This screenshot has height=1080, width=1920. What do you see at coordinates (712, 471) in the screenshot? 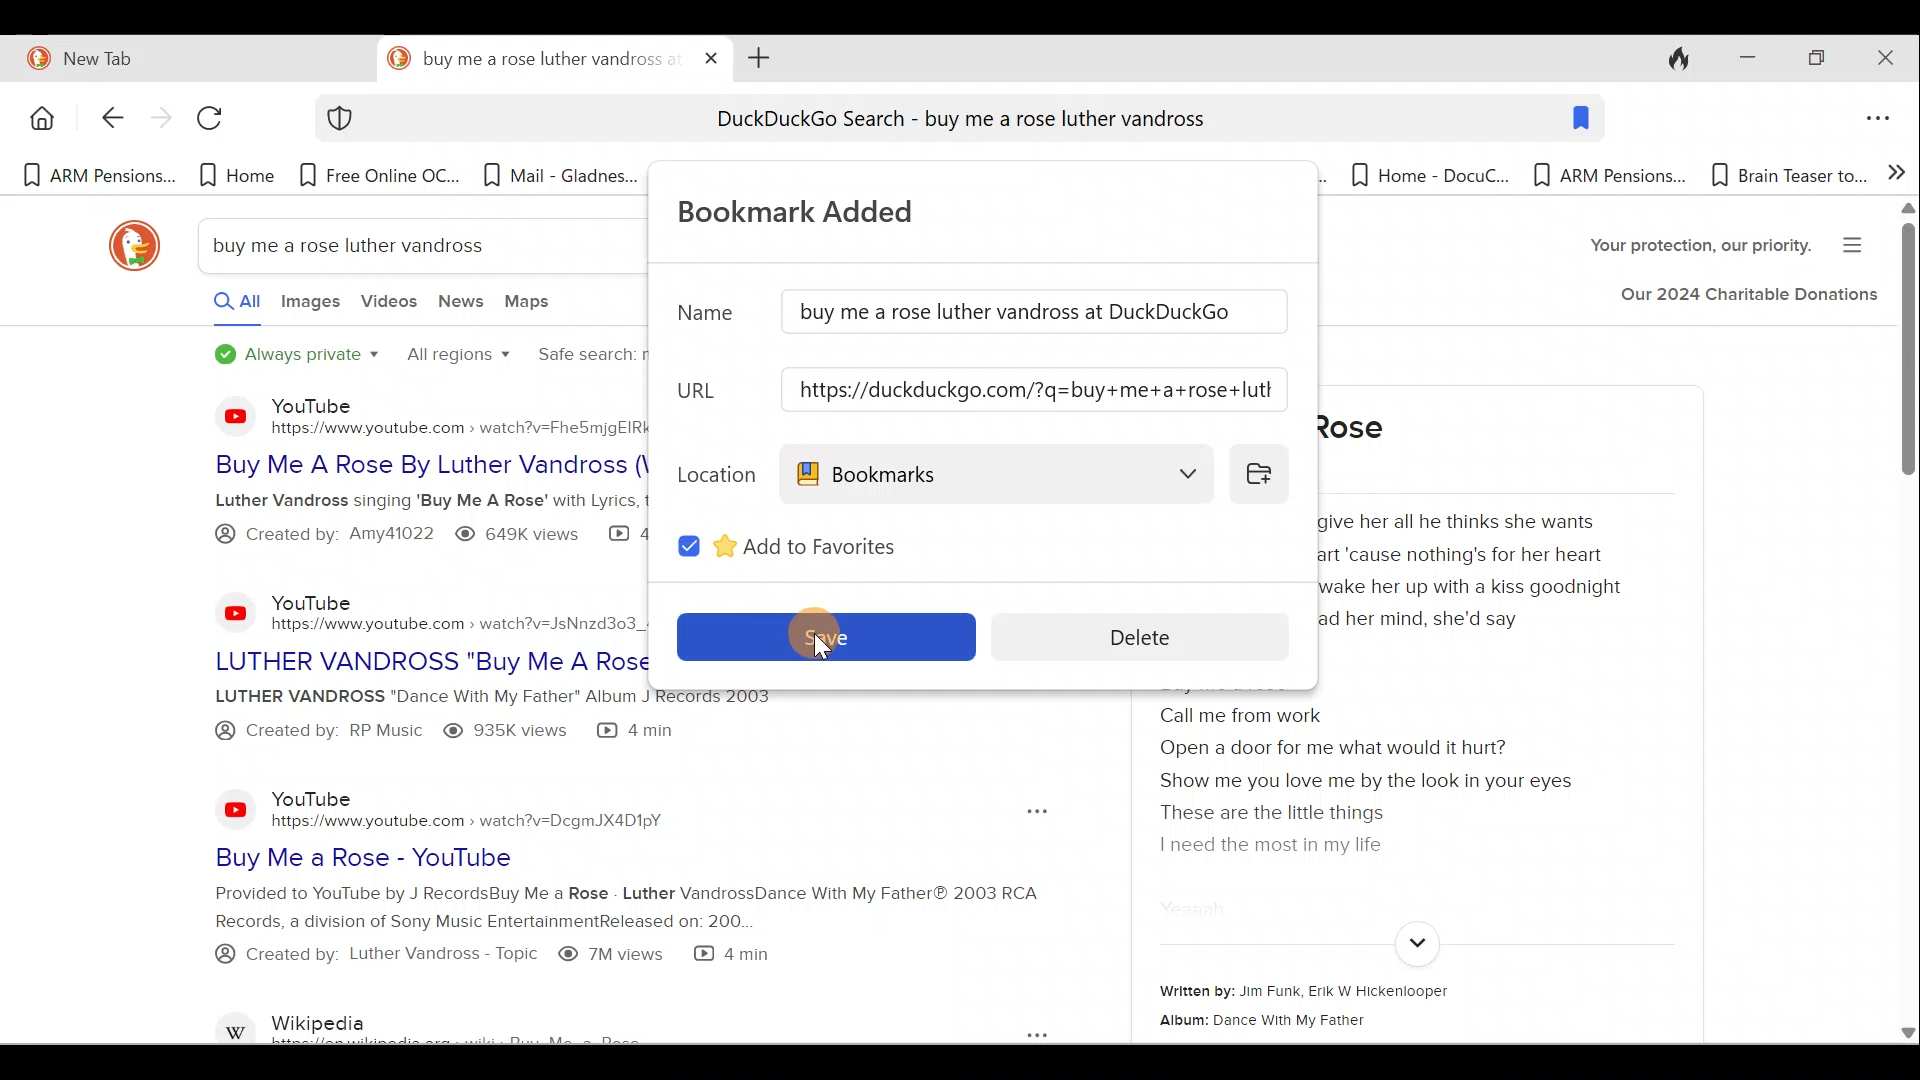
I see `Location` at bounding box center [712, 471].